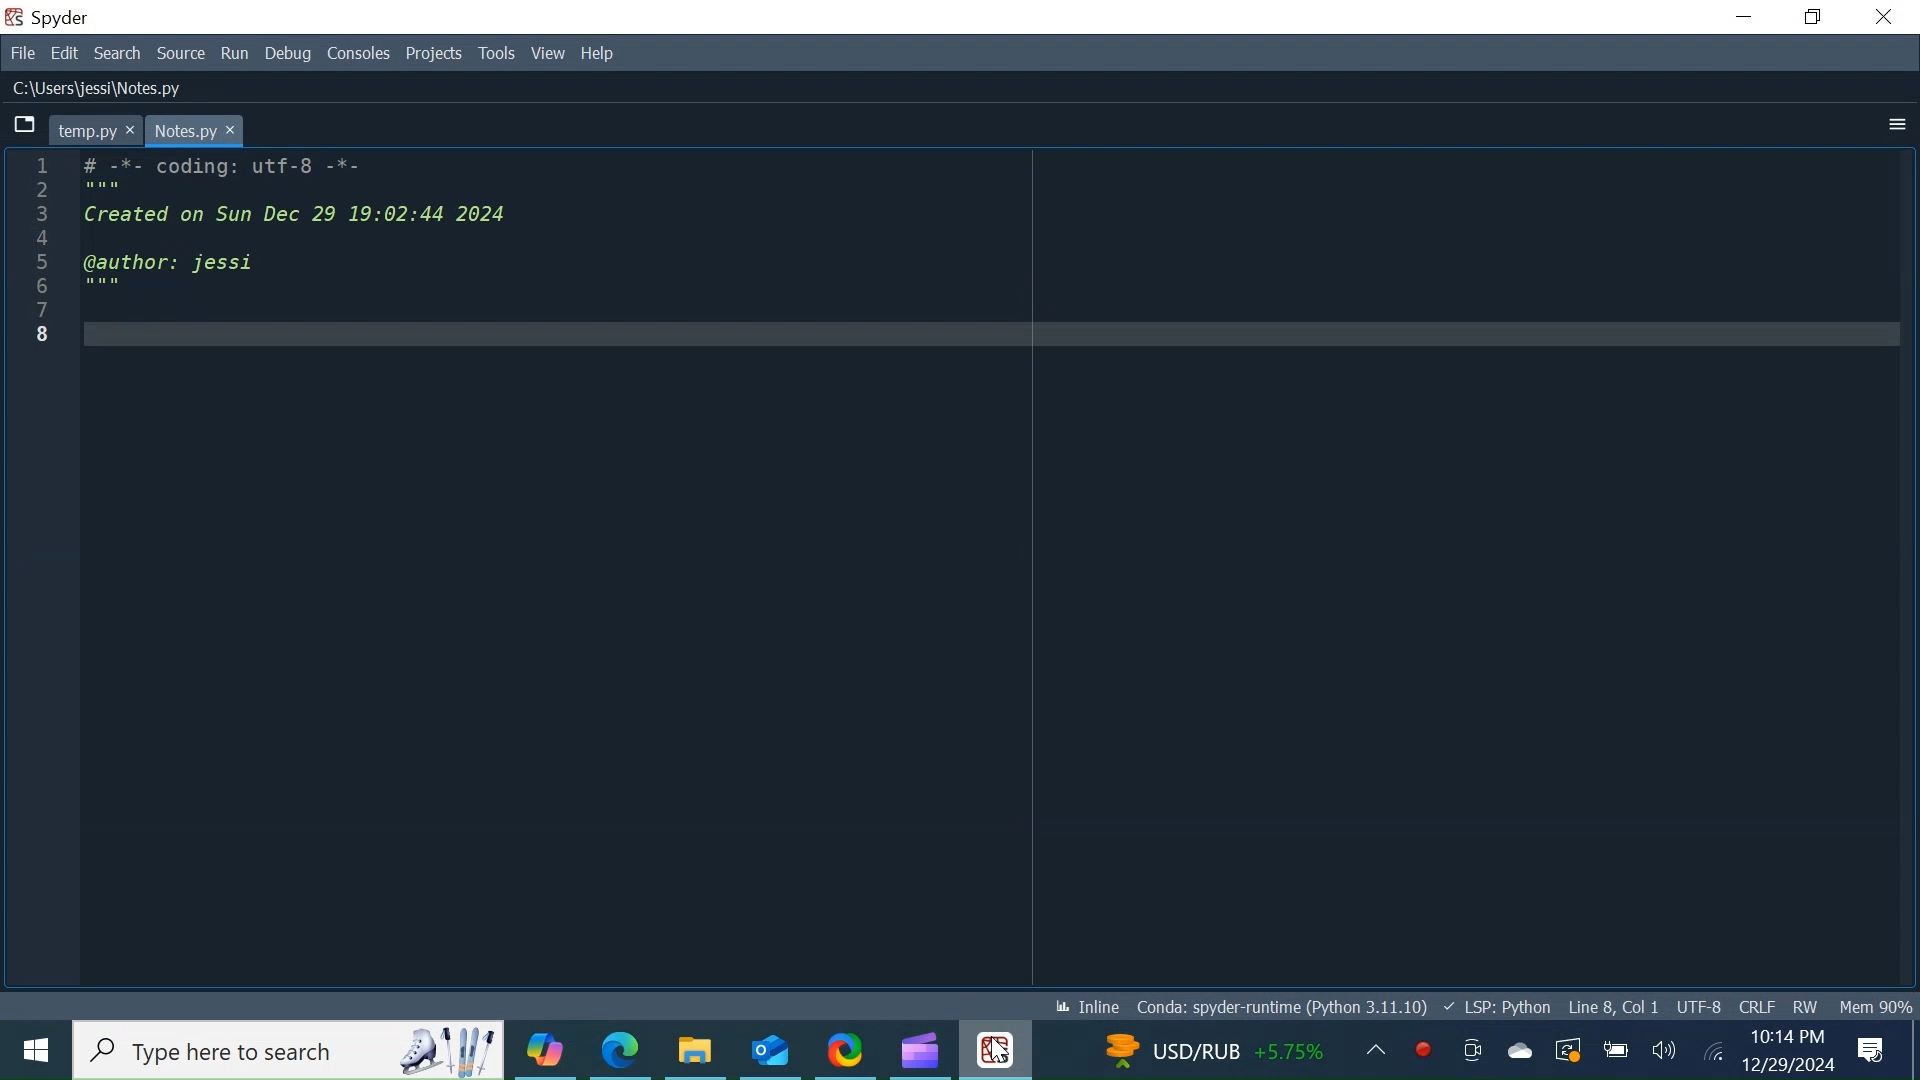 This screenshot has height=1080, width=1920. I want to click on Microsoft ClipChamp, so click(921, 1049).